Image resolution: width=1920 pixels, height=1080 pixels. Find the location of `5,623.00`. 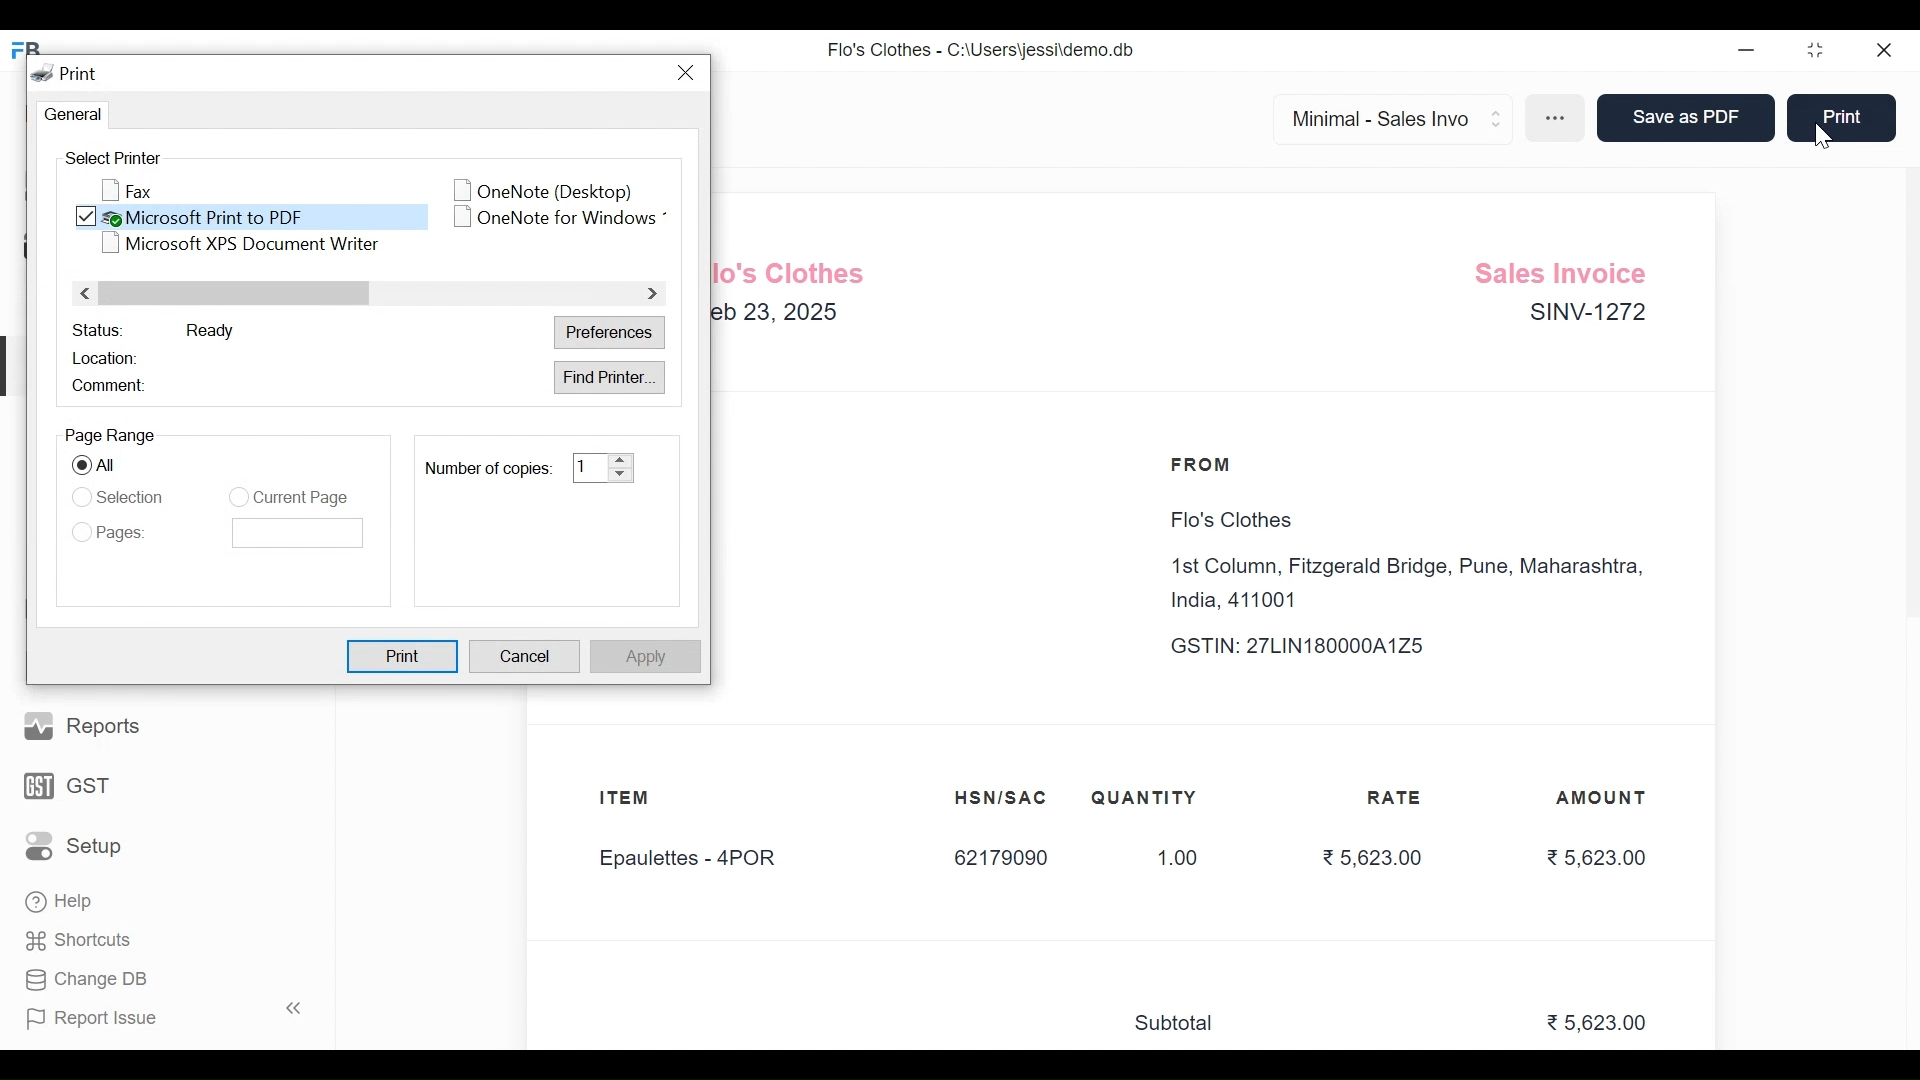

5,623.00 is located at coordinates (1600, 1024).